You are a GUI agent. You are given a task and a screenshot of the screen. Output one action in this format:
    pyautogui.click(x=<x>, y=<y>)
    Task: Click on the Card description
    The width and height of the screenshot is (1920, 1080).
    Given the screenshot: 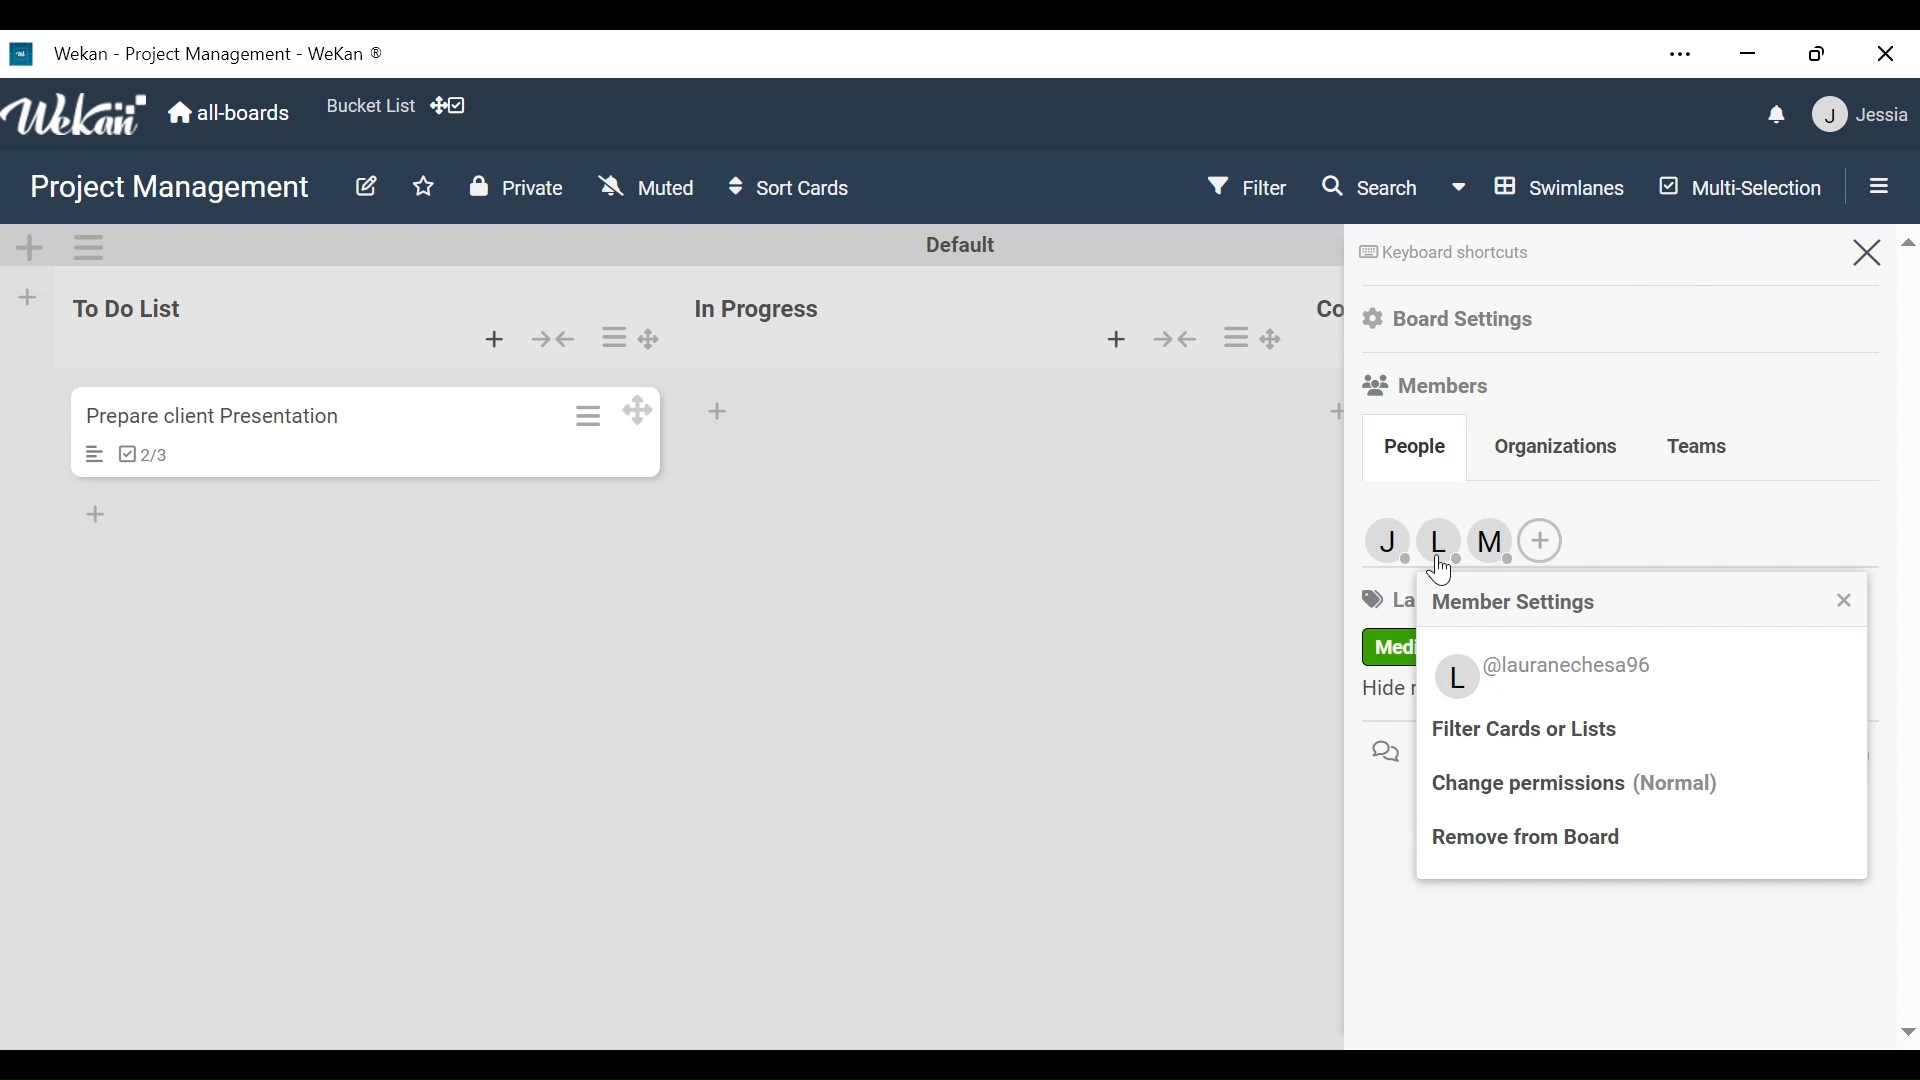 What is the action you would take?
    pyautogui.click(x=95, y=454)
    